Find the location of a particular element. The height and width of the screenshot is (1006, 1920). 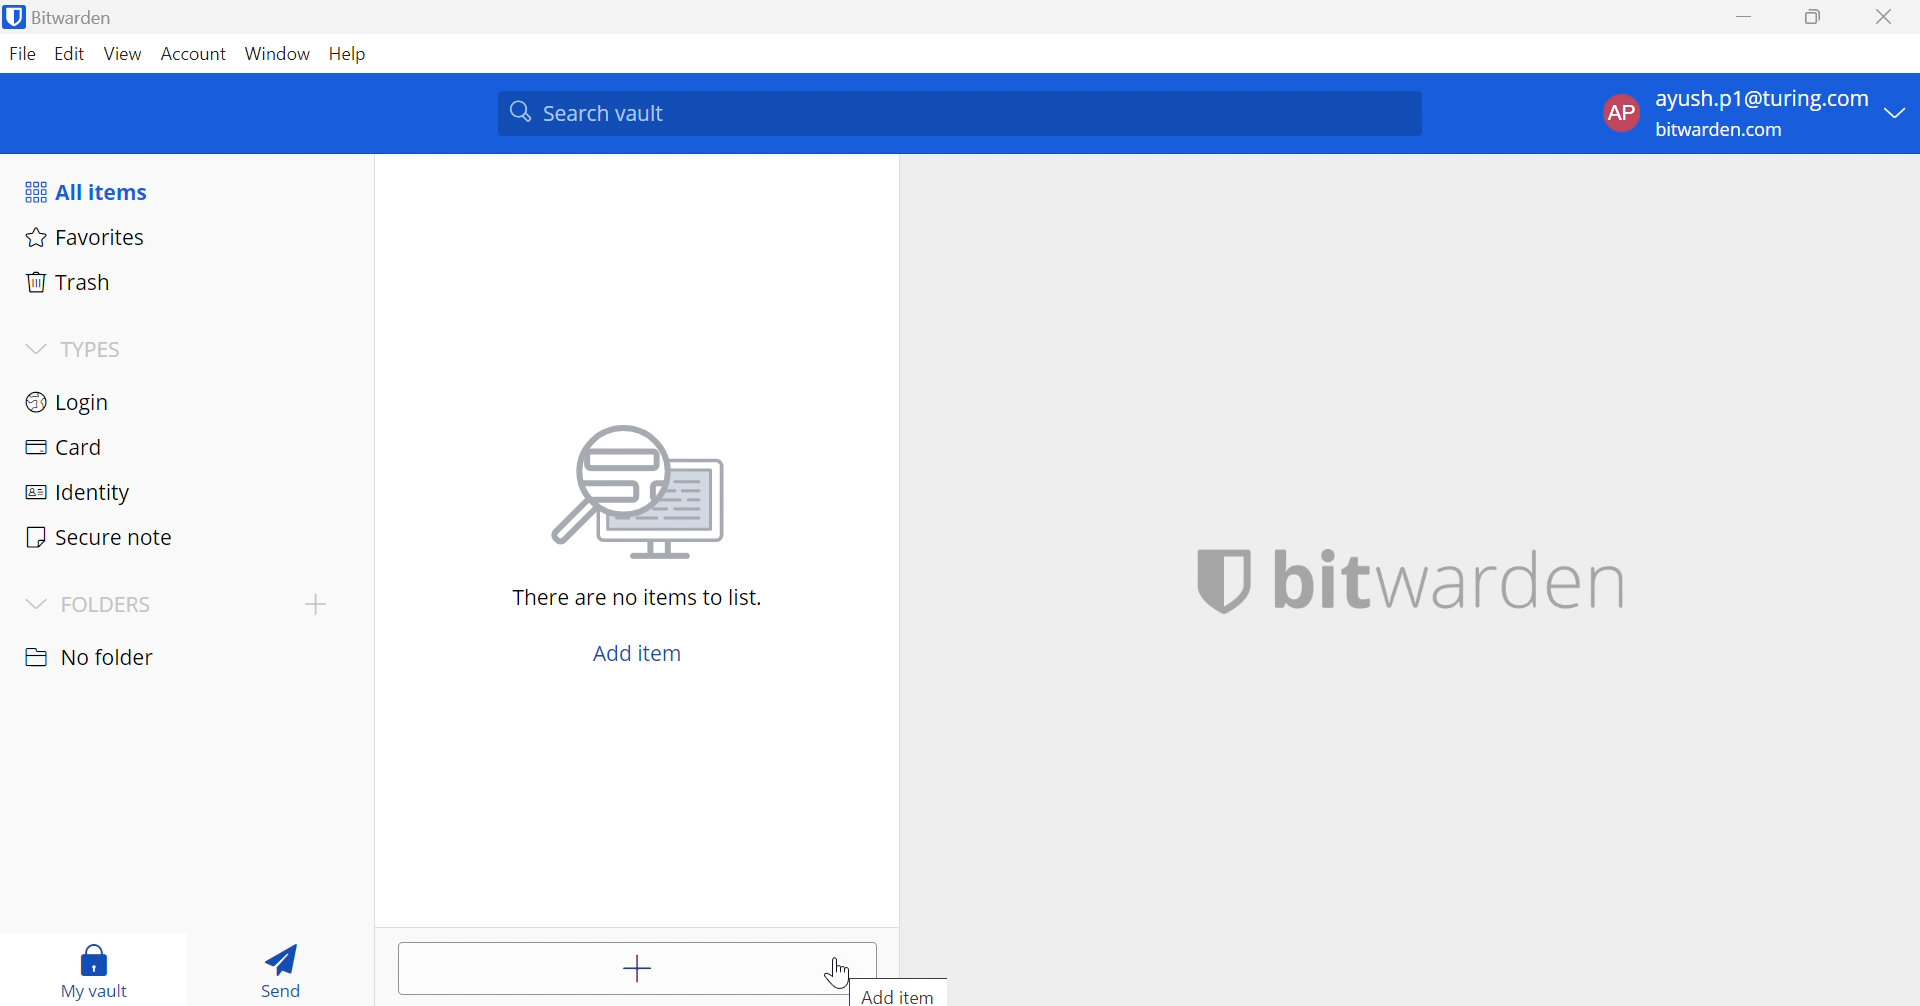

Identity is located at coordinates (178, 487).